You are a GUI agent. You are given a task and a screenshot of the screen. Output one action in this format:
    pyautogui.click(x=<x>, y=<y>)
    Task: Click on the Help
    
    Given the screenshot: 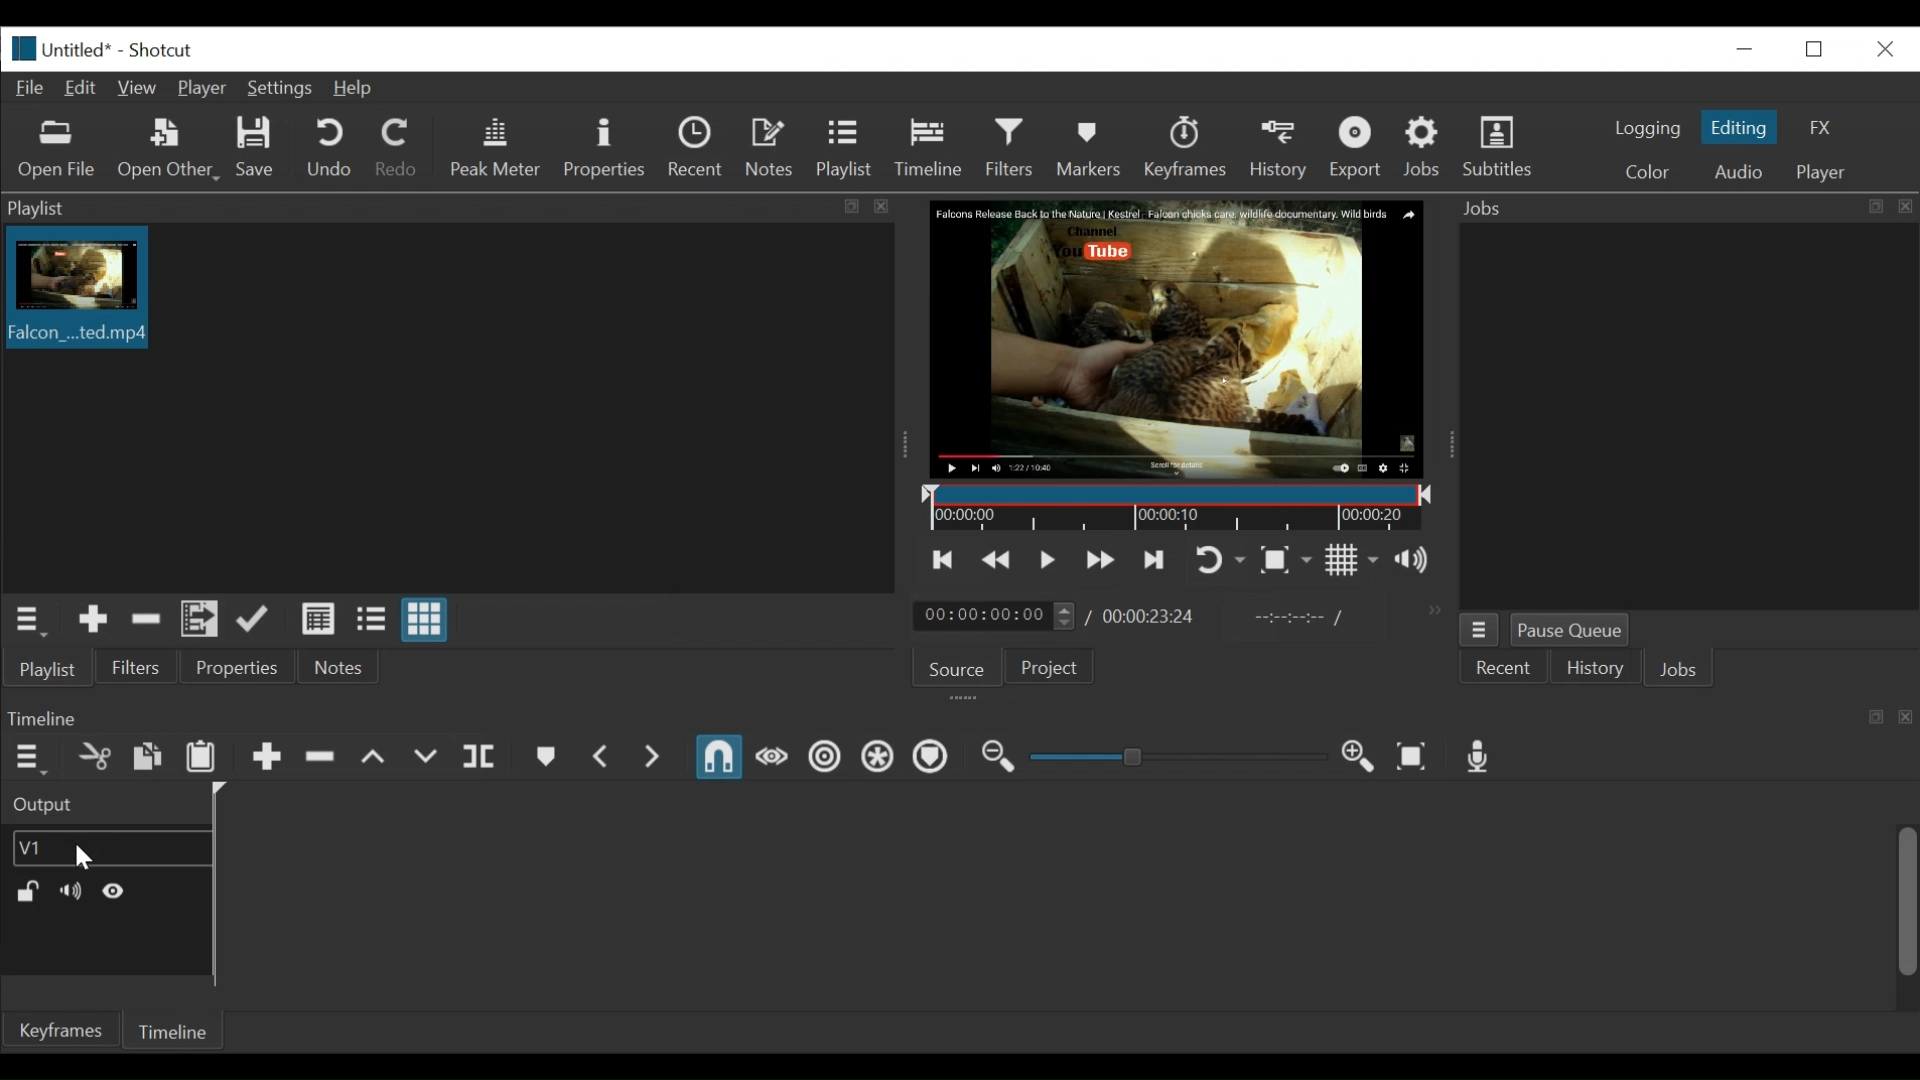 What is the action you would take?
    pyautogui.click(x=353, y=87)
    